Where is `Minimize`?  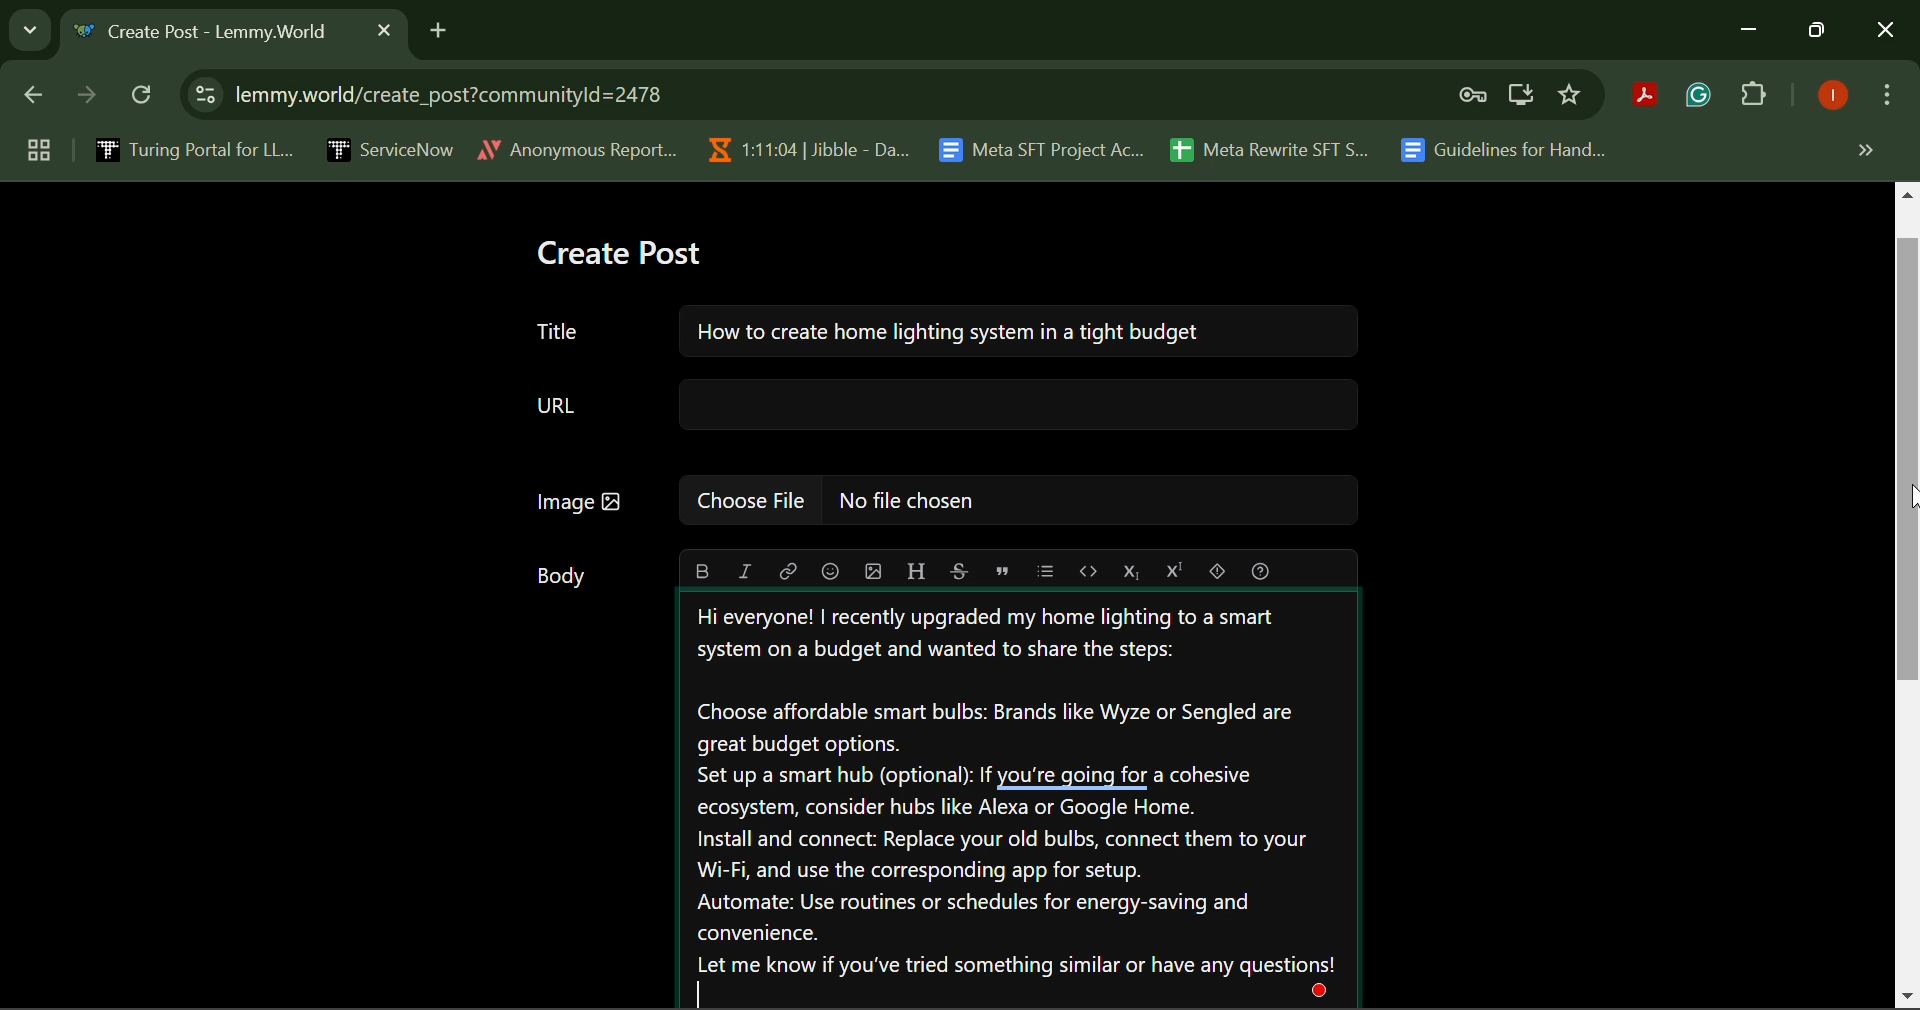 Minimize is located at coordinates (1820, 31).